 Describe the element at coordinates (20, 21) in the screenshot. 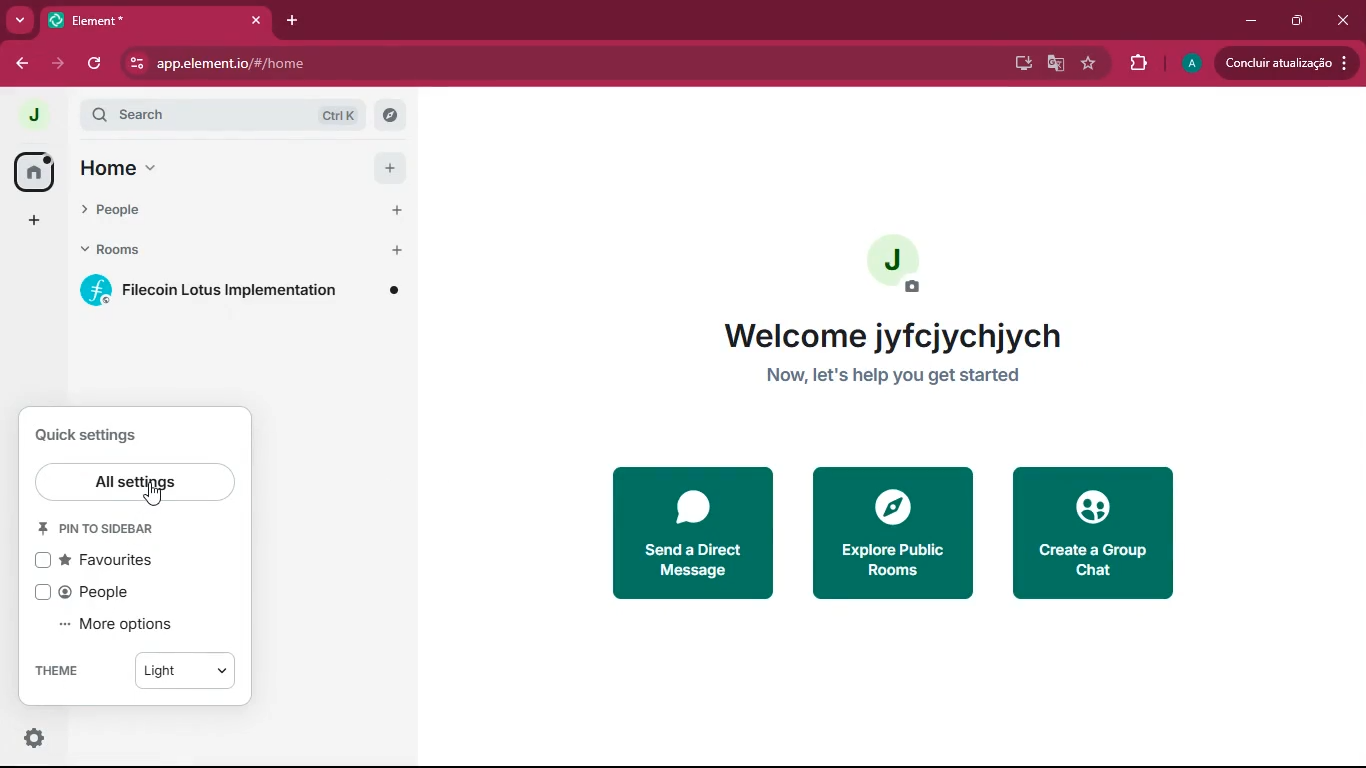

I see `more` at that location.